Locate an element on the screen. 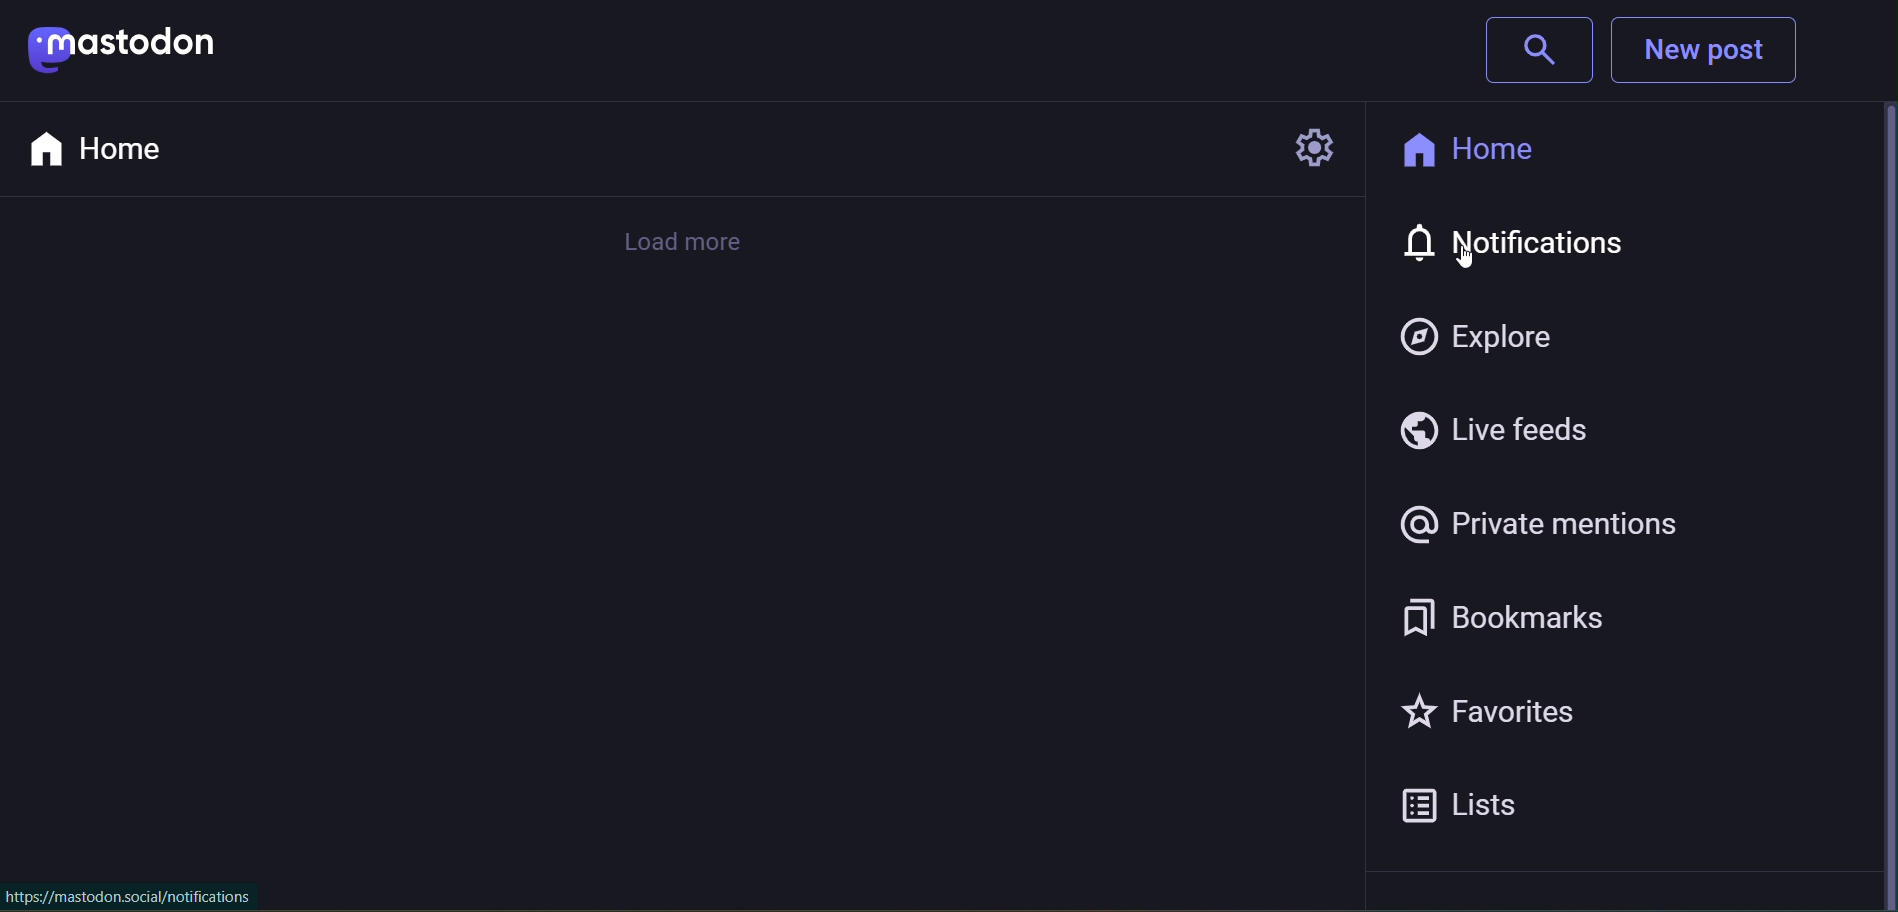 Image resolution: width=1898 pixels, height=912 pixels. cursor is located at coordinates (1469, 270).